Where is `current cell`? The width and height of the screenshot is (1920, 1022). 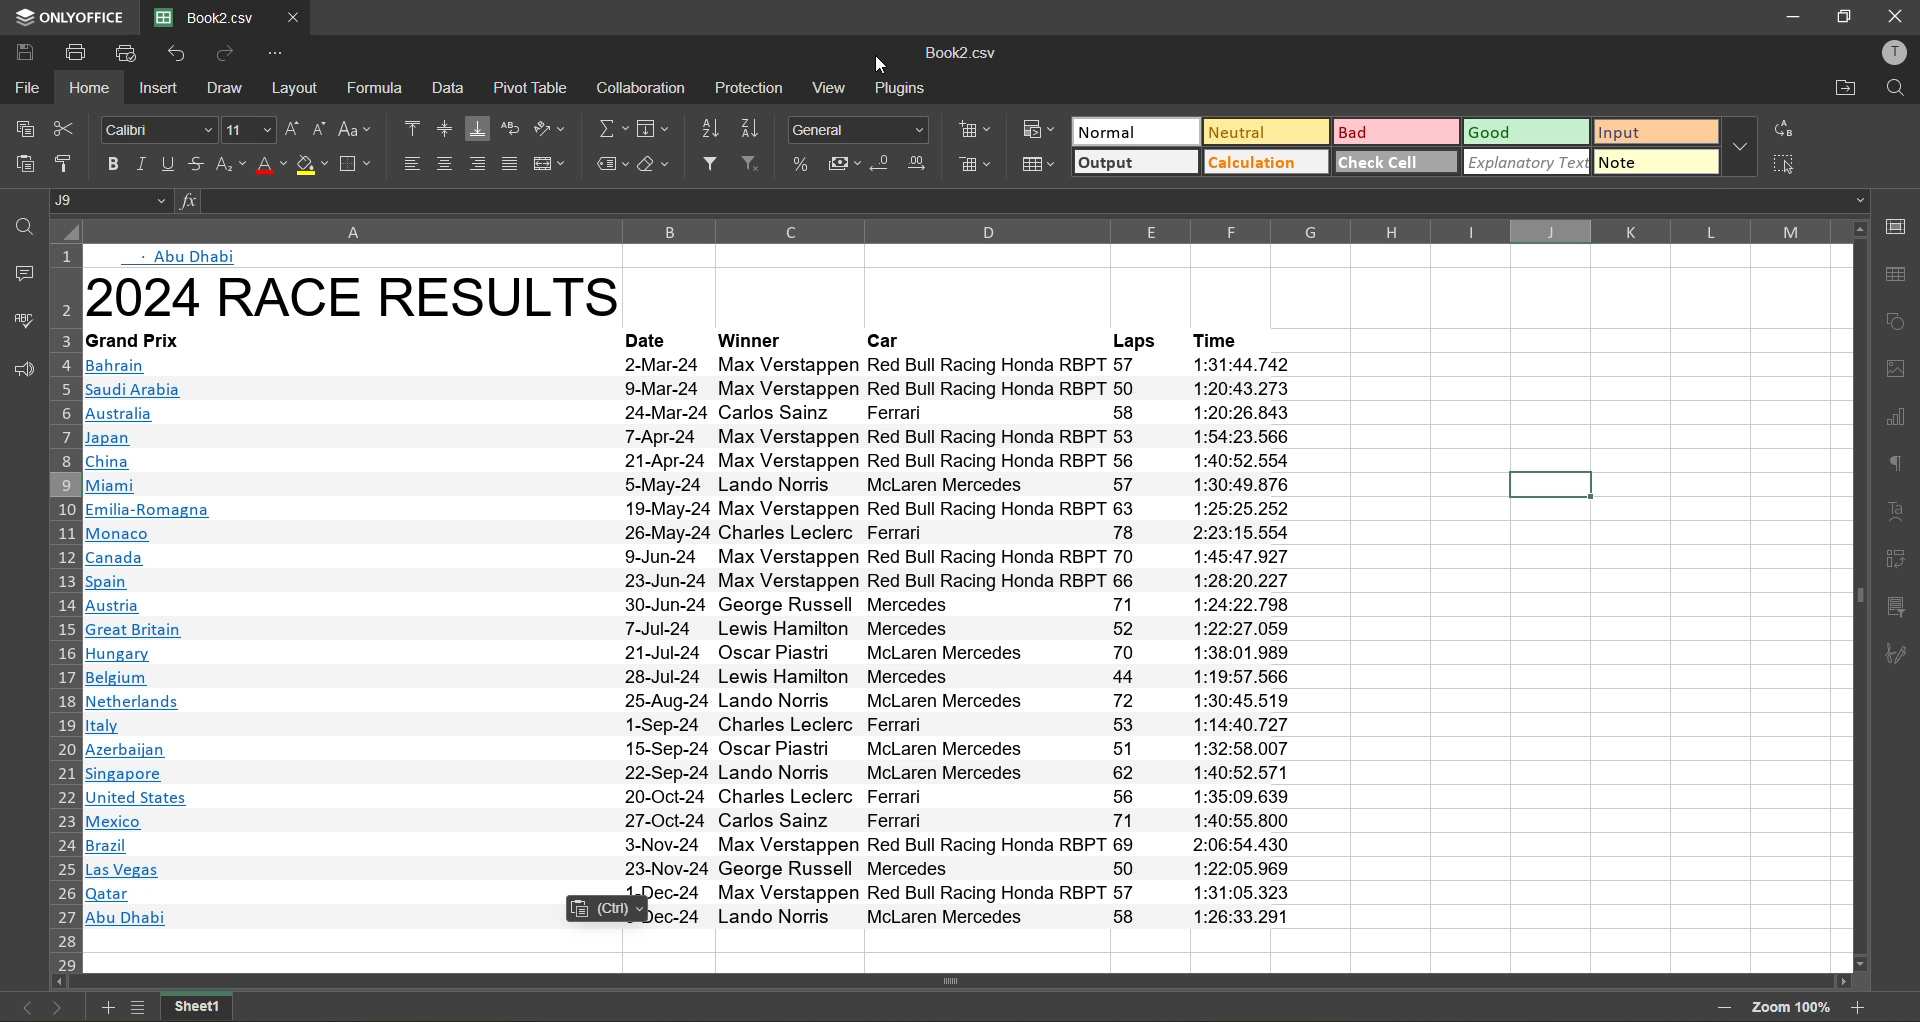
current cell is located at coordinates (1548, 485).